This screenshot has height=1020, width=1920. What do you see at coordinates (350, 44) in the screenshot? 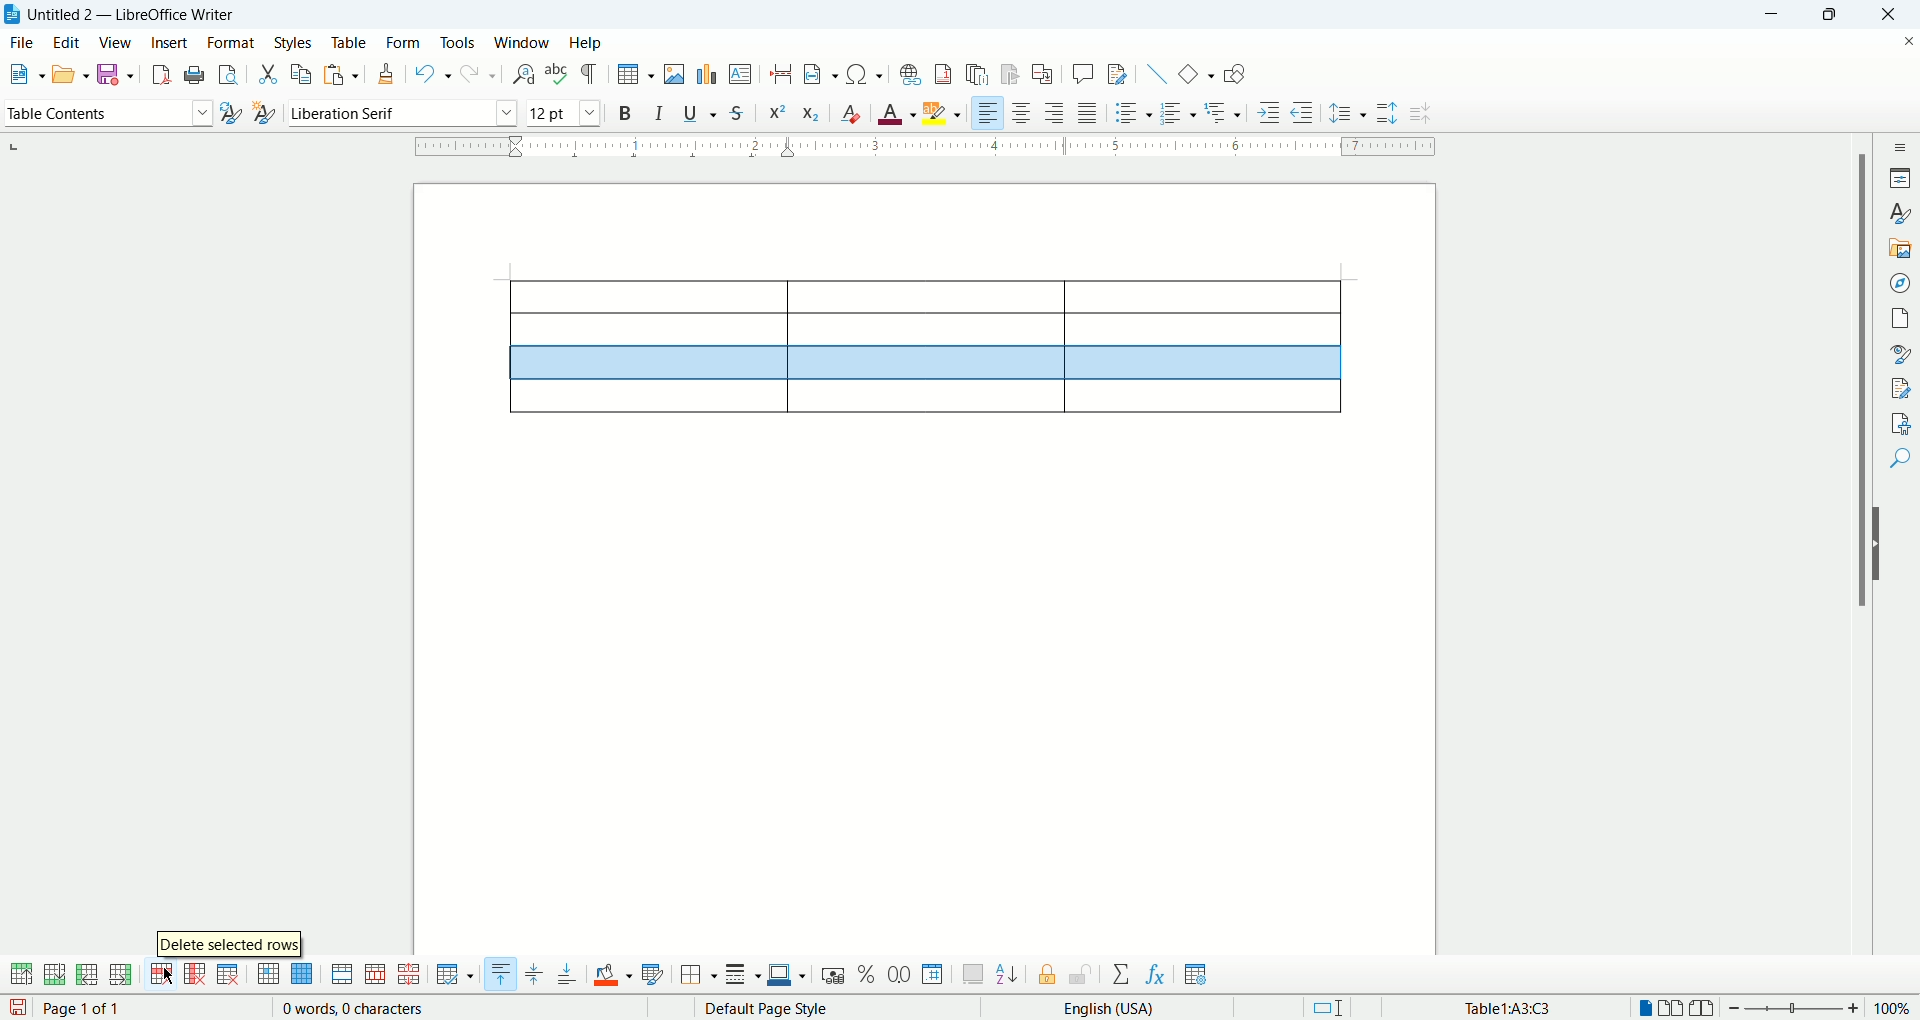
I see `table` at bounding box center [350, 44].